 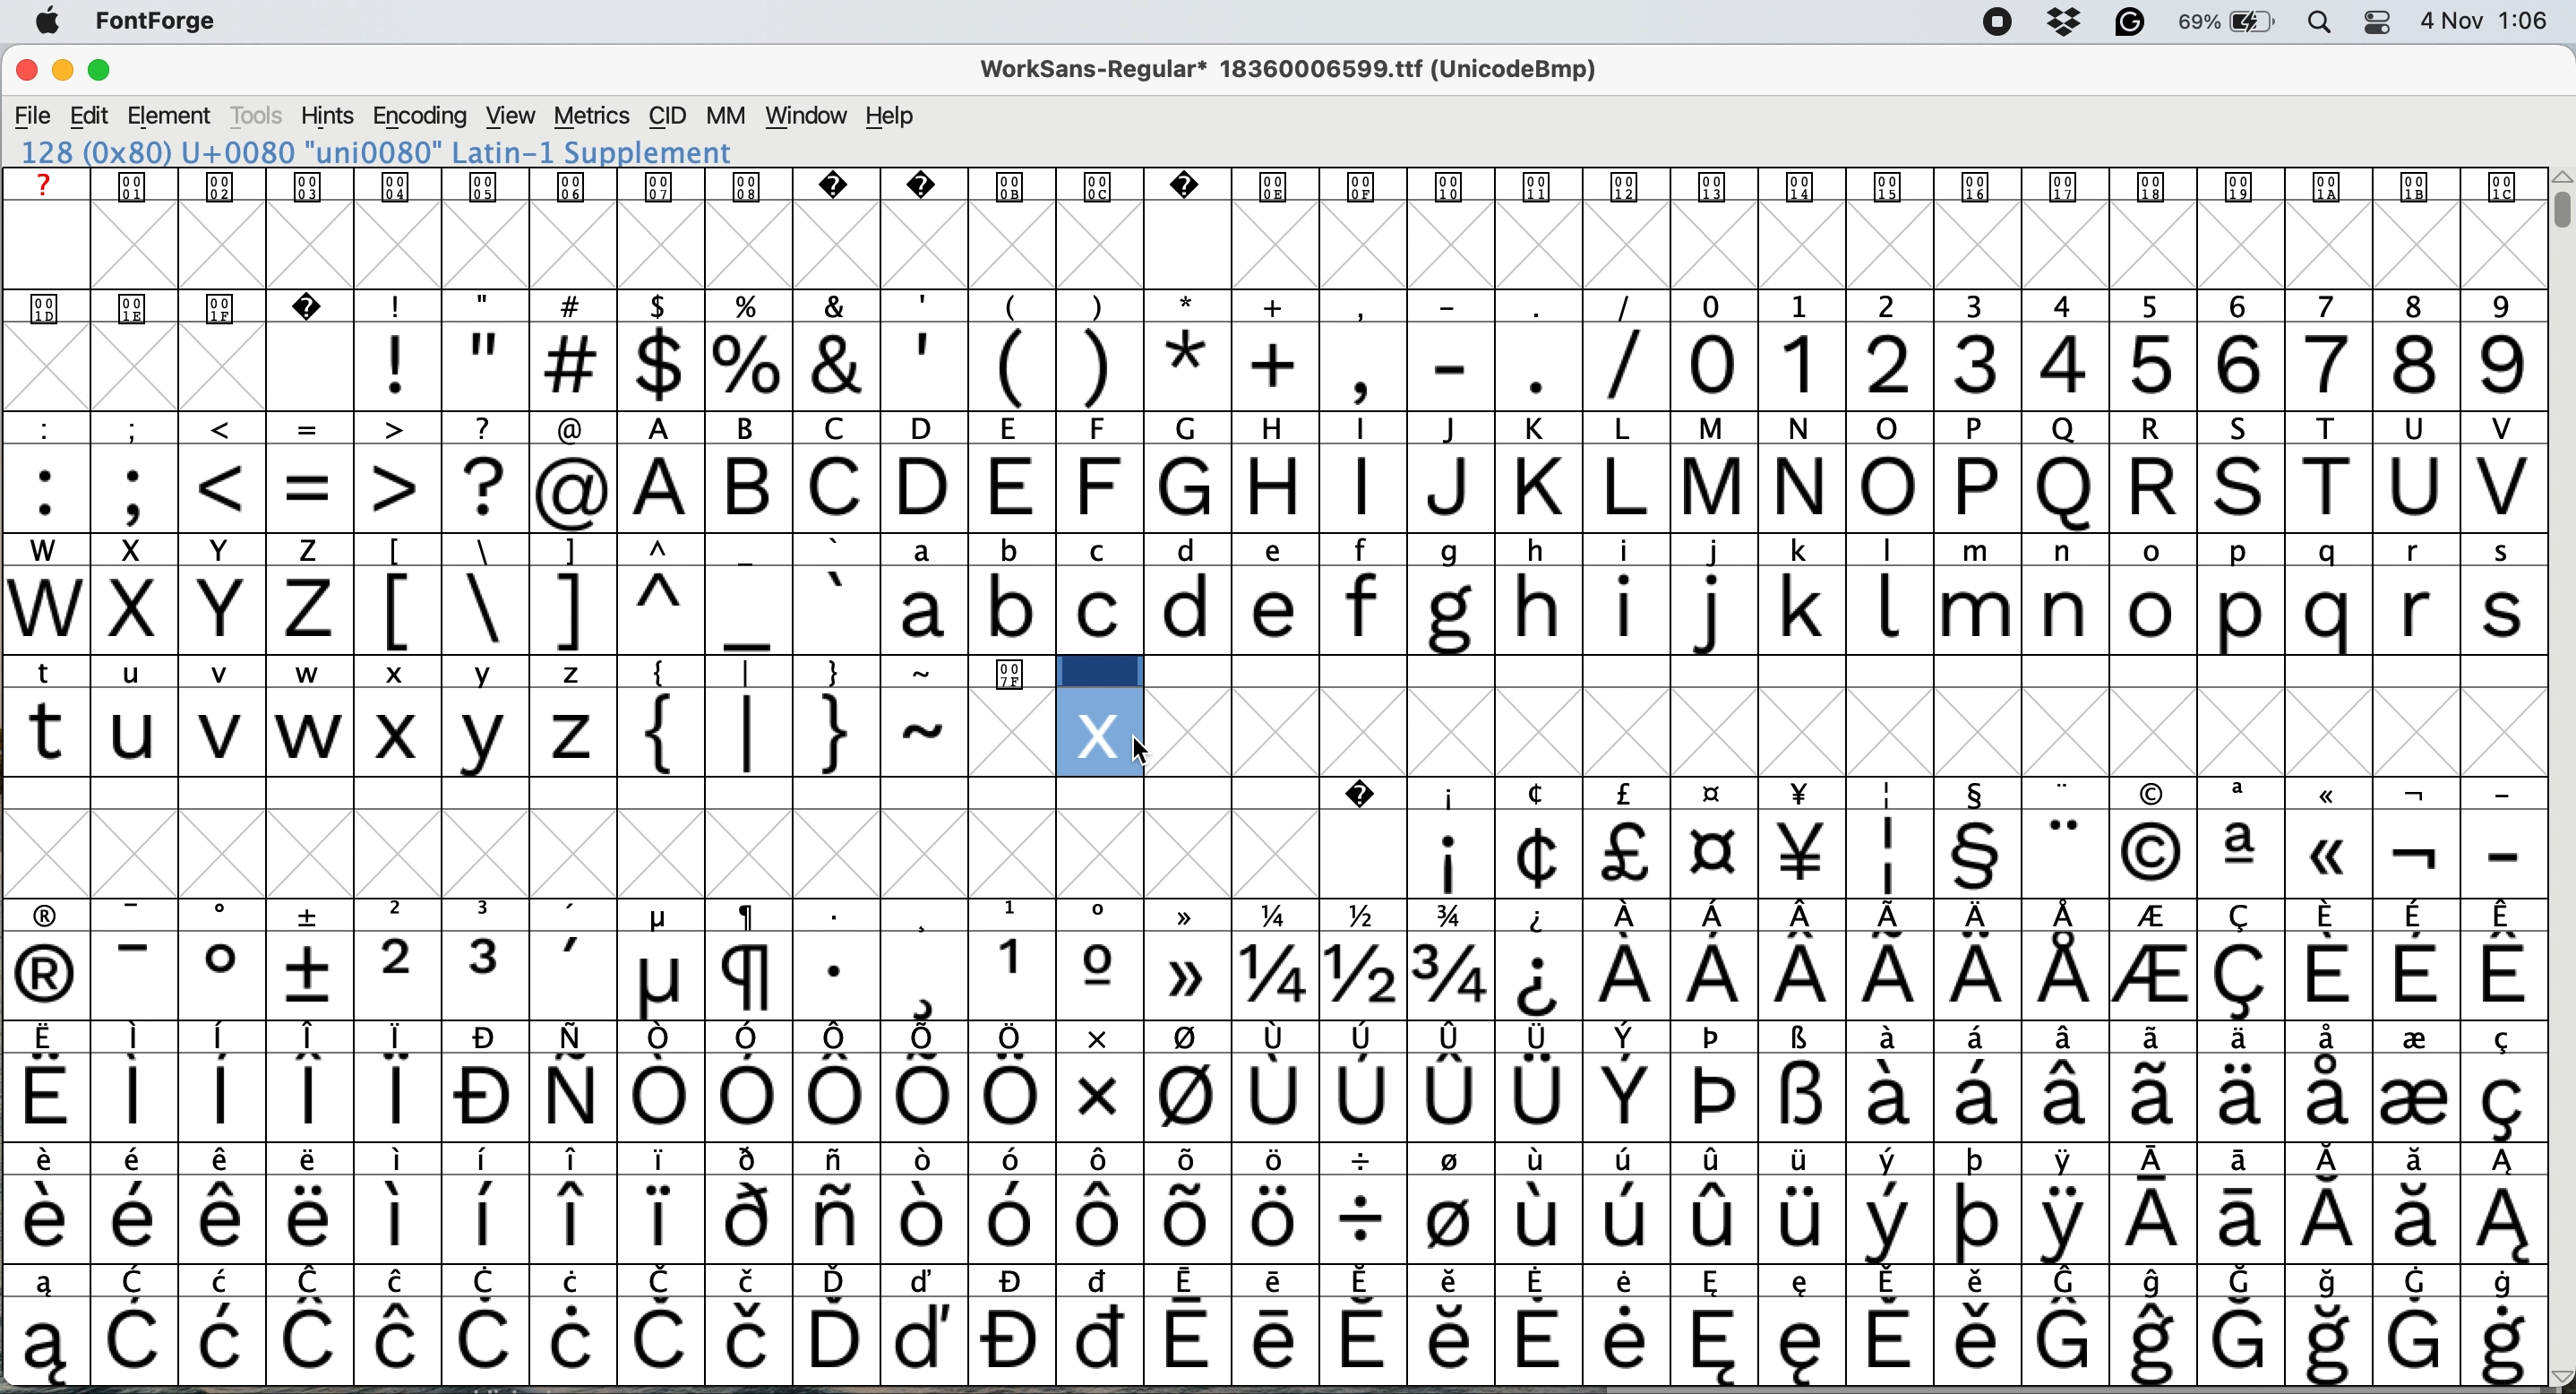 What do you see at coordinates (724, 116) in the screenshot?
I see `mm` at bounding box center [724, 116].